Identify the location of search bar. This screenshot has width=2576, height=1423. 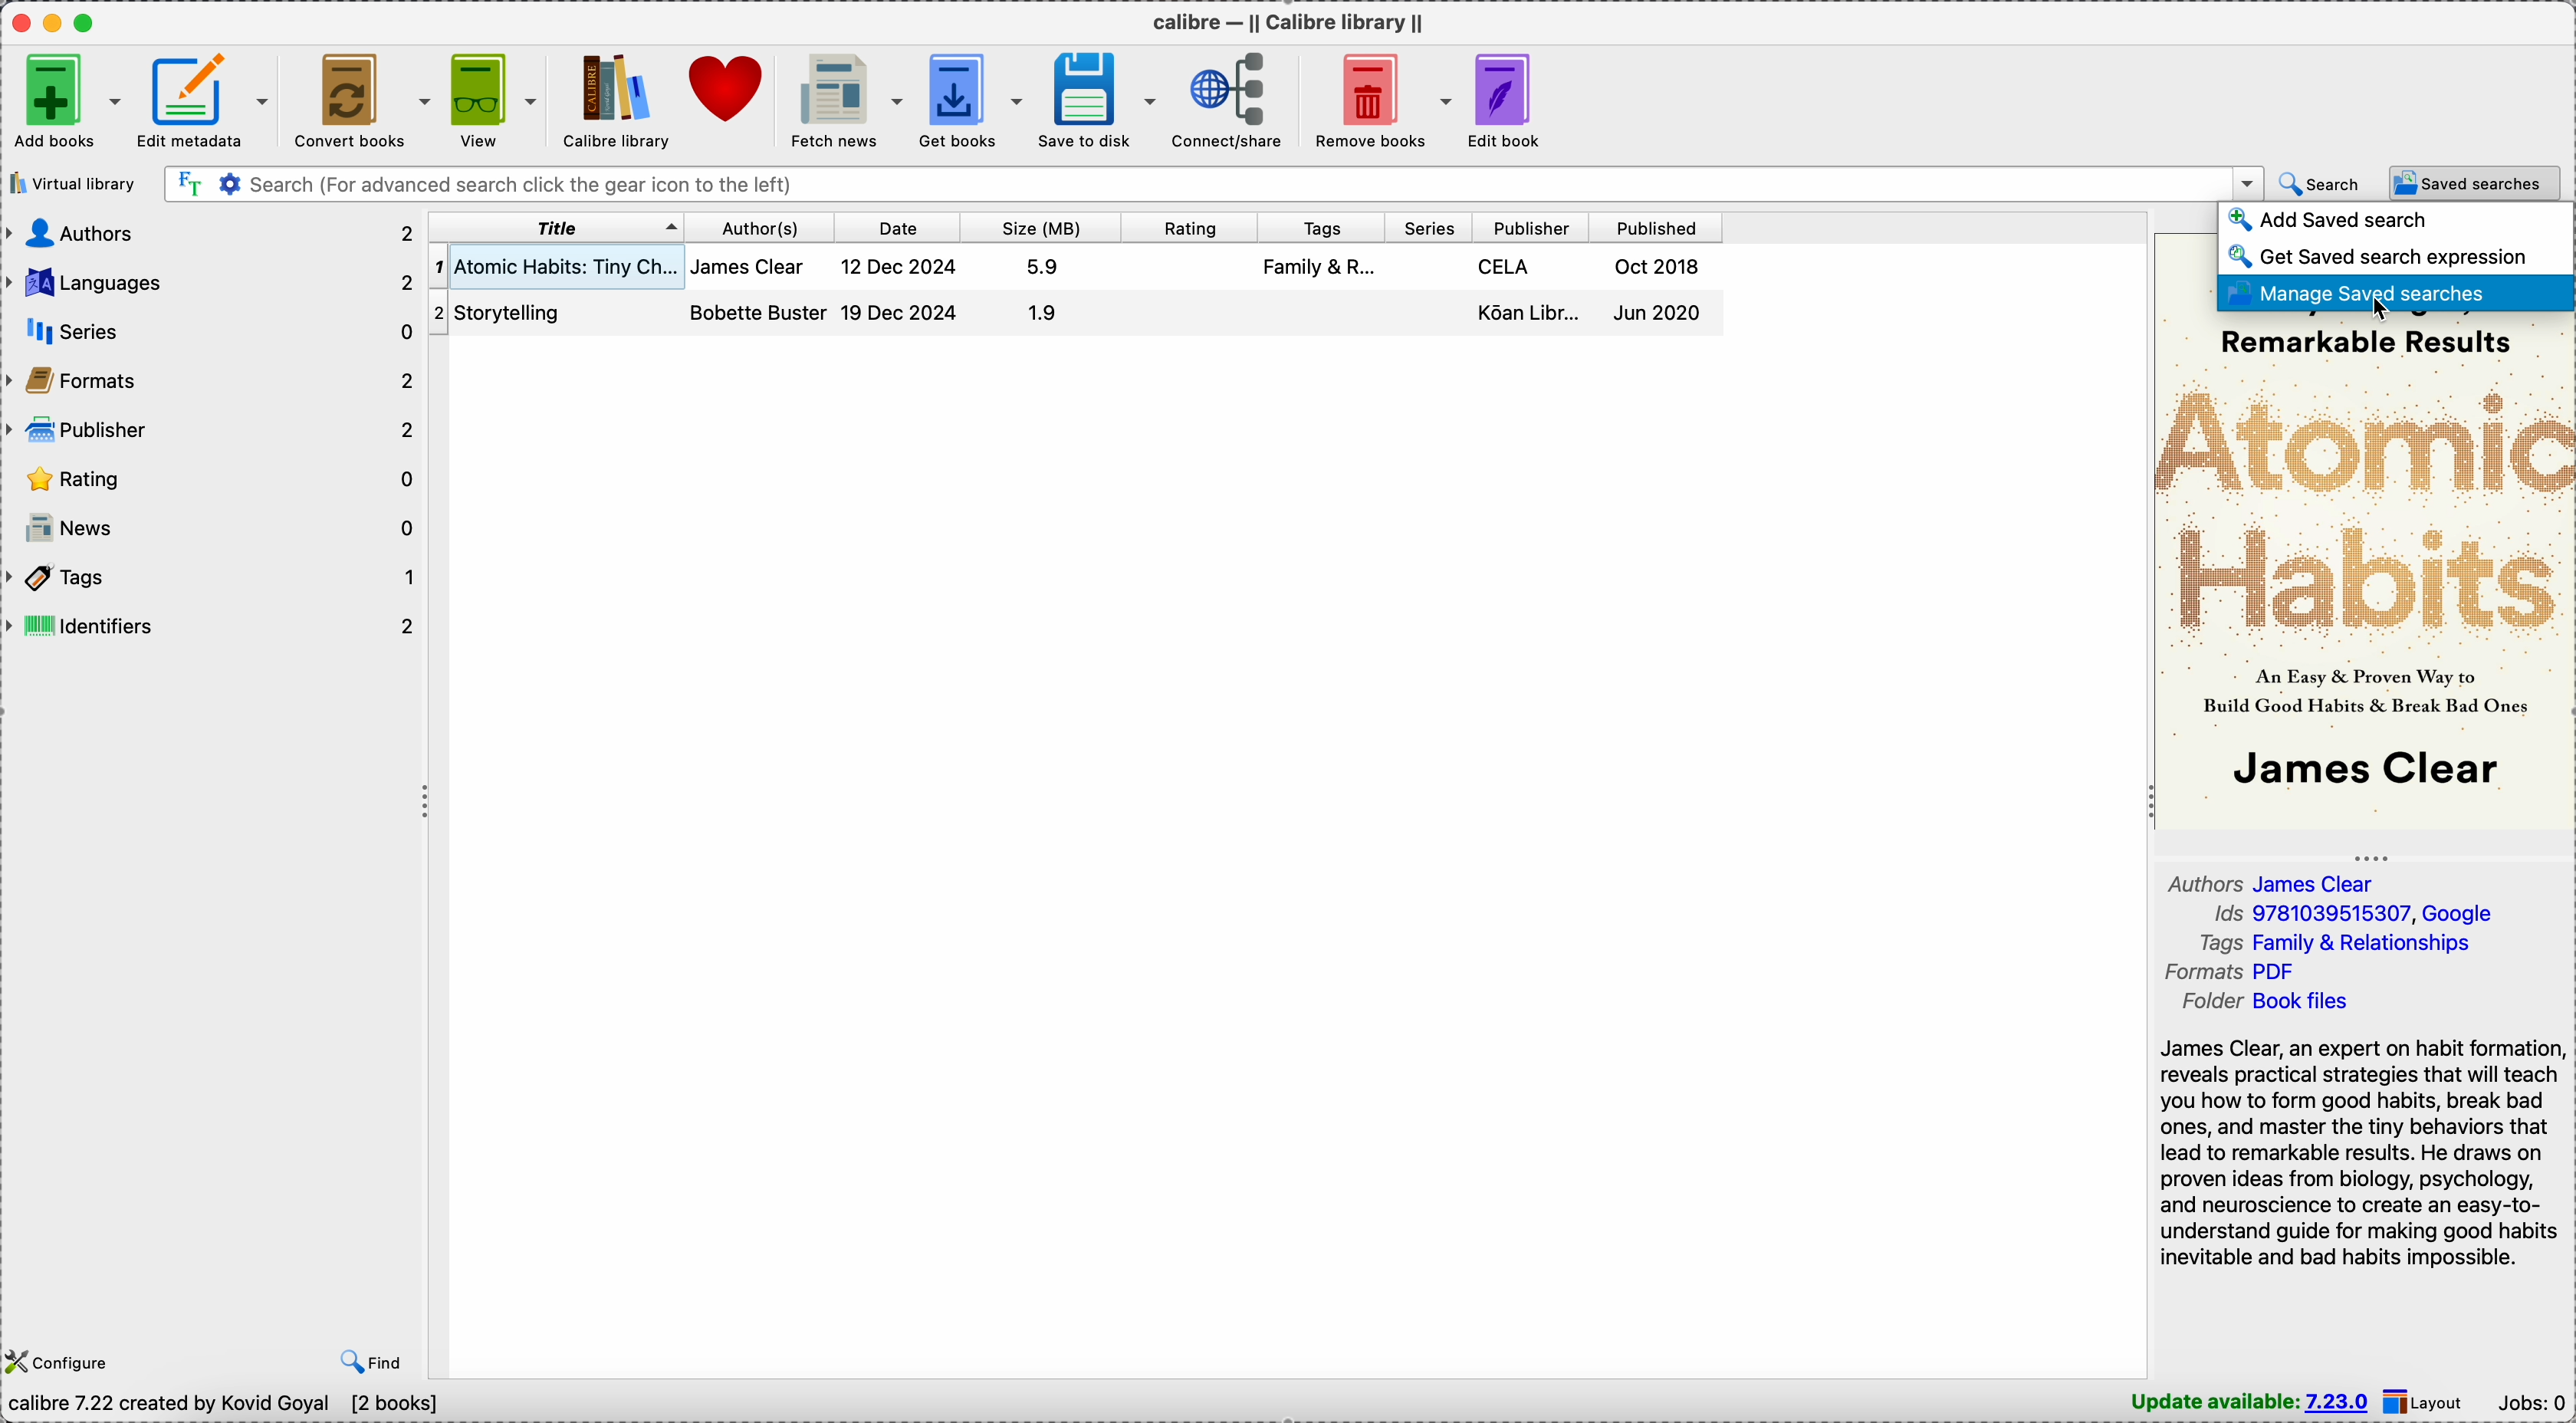
(1214, 183).